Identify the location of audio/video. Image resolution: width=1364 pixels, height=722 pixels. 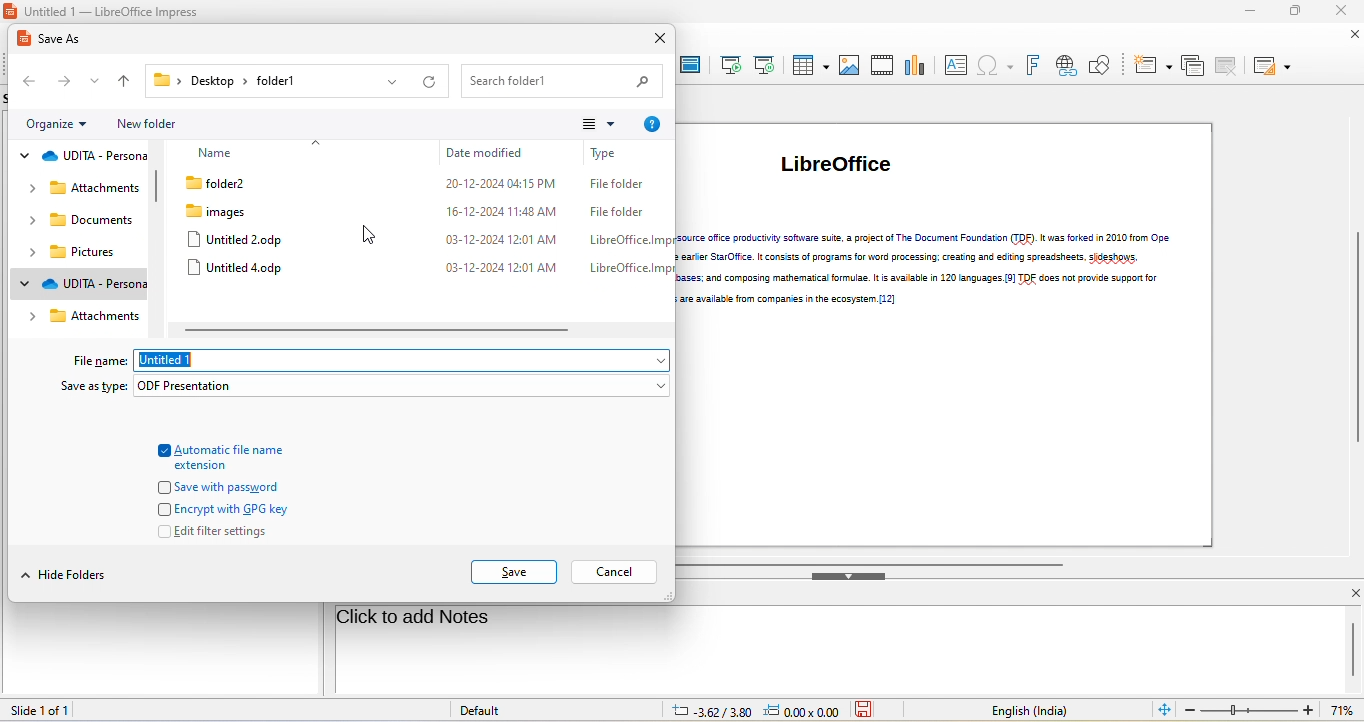
(882, 65).